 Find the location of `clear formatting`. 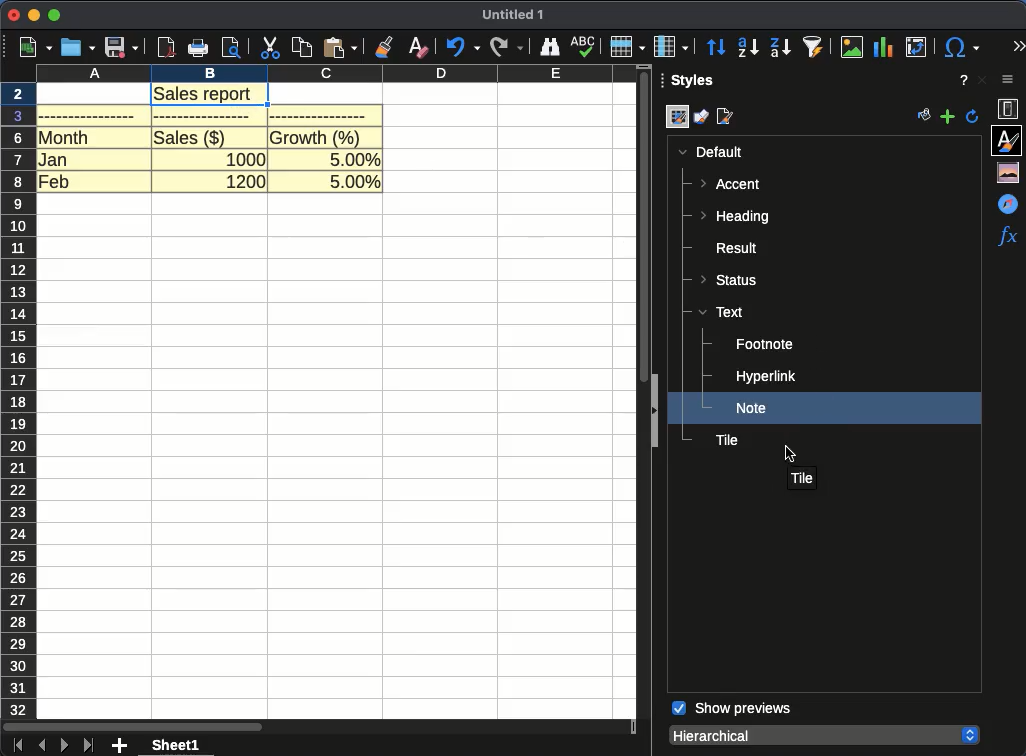

clear formatting is located at coordinates (419, 47).